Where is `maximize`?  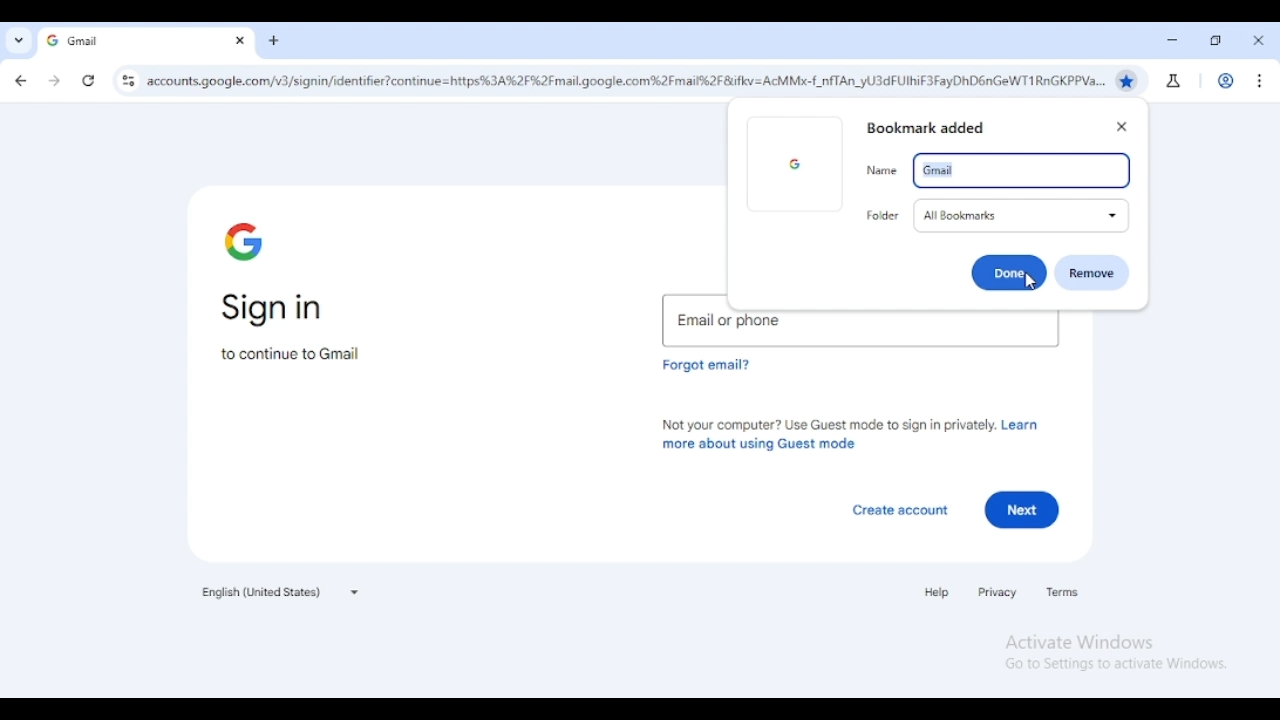
maximize is located at coordinates (1216, 41).